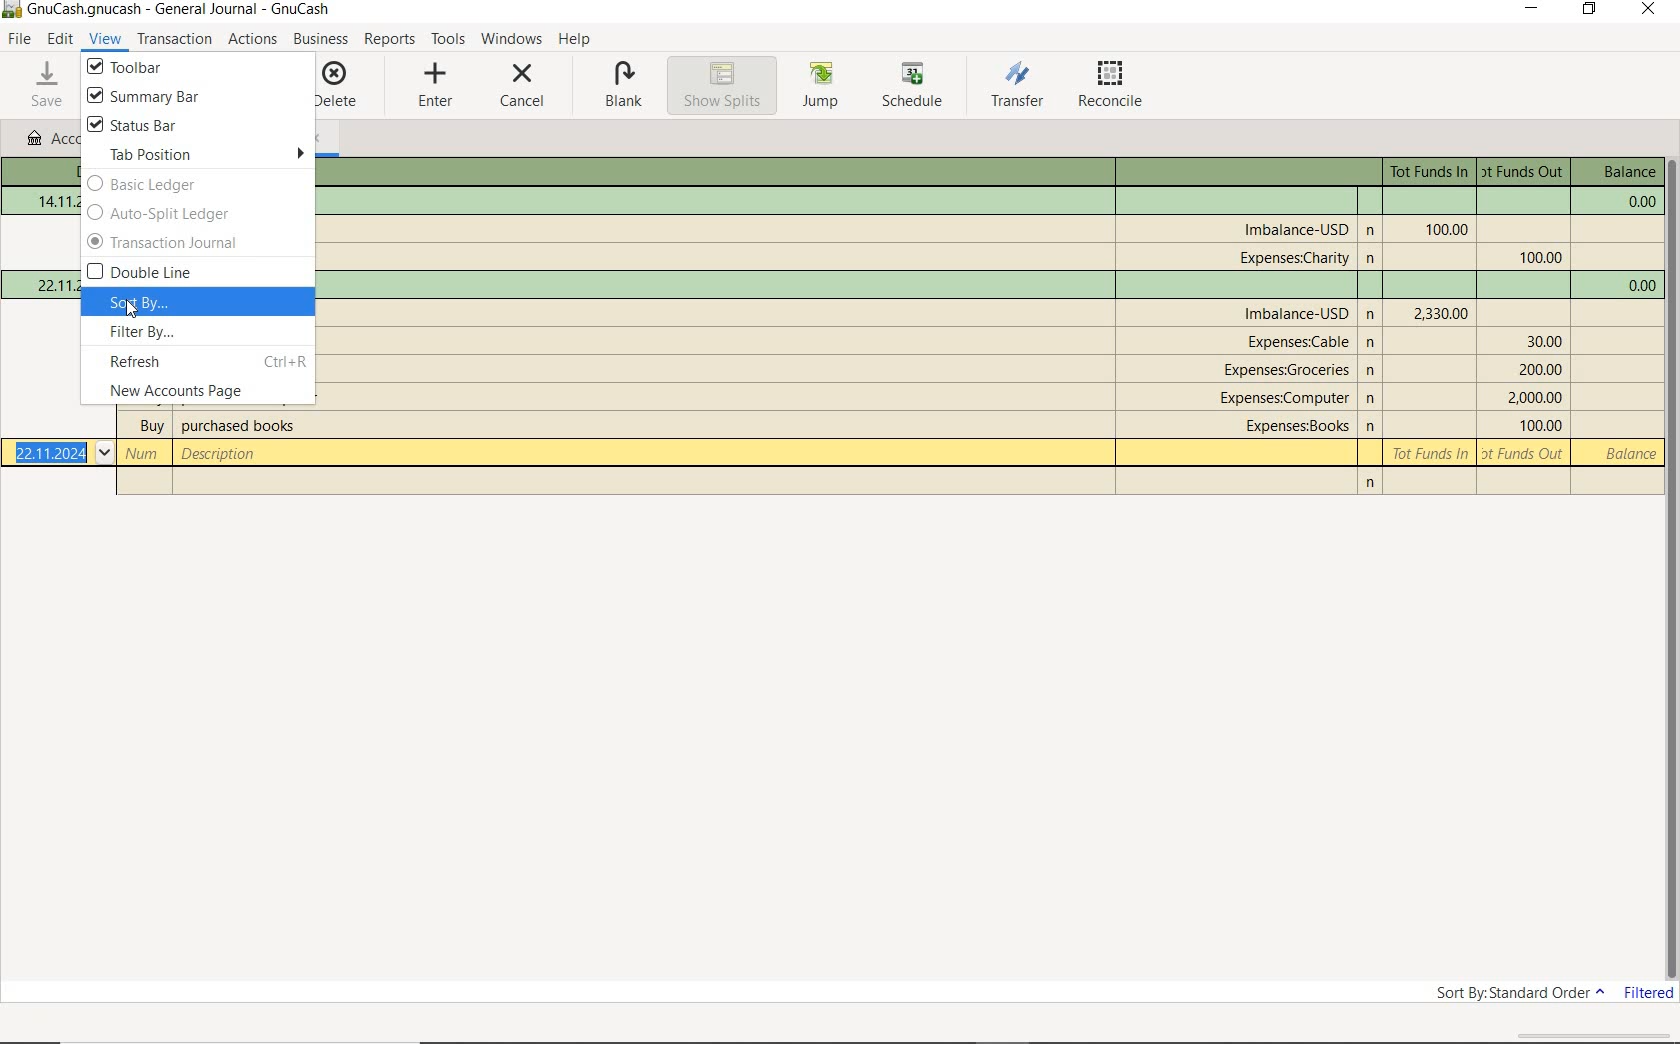 This screenshot has height=1044, width=1680. I want to click on SCROLLBAR, so click(1670, 567).